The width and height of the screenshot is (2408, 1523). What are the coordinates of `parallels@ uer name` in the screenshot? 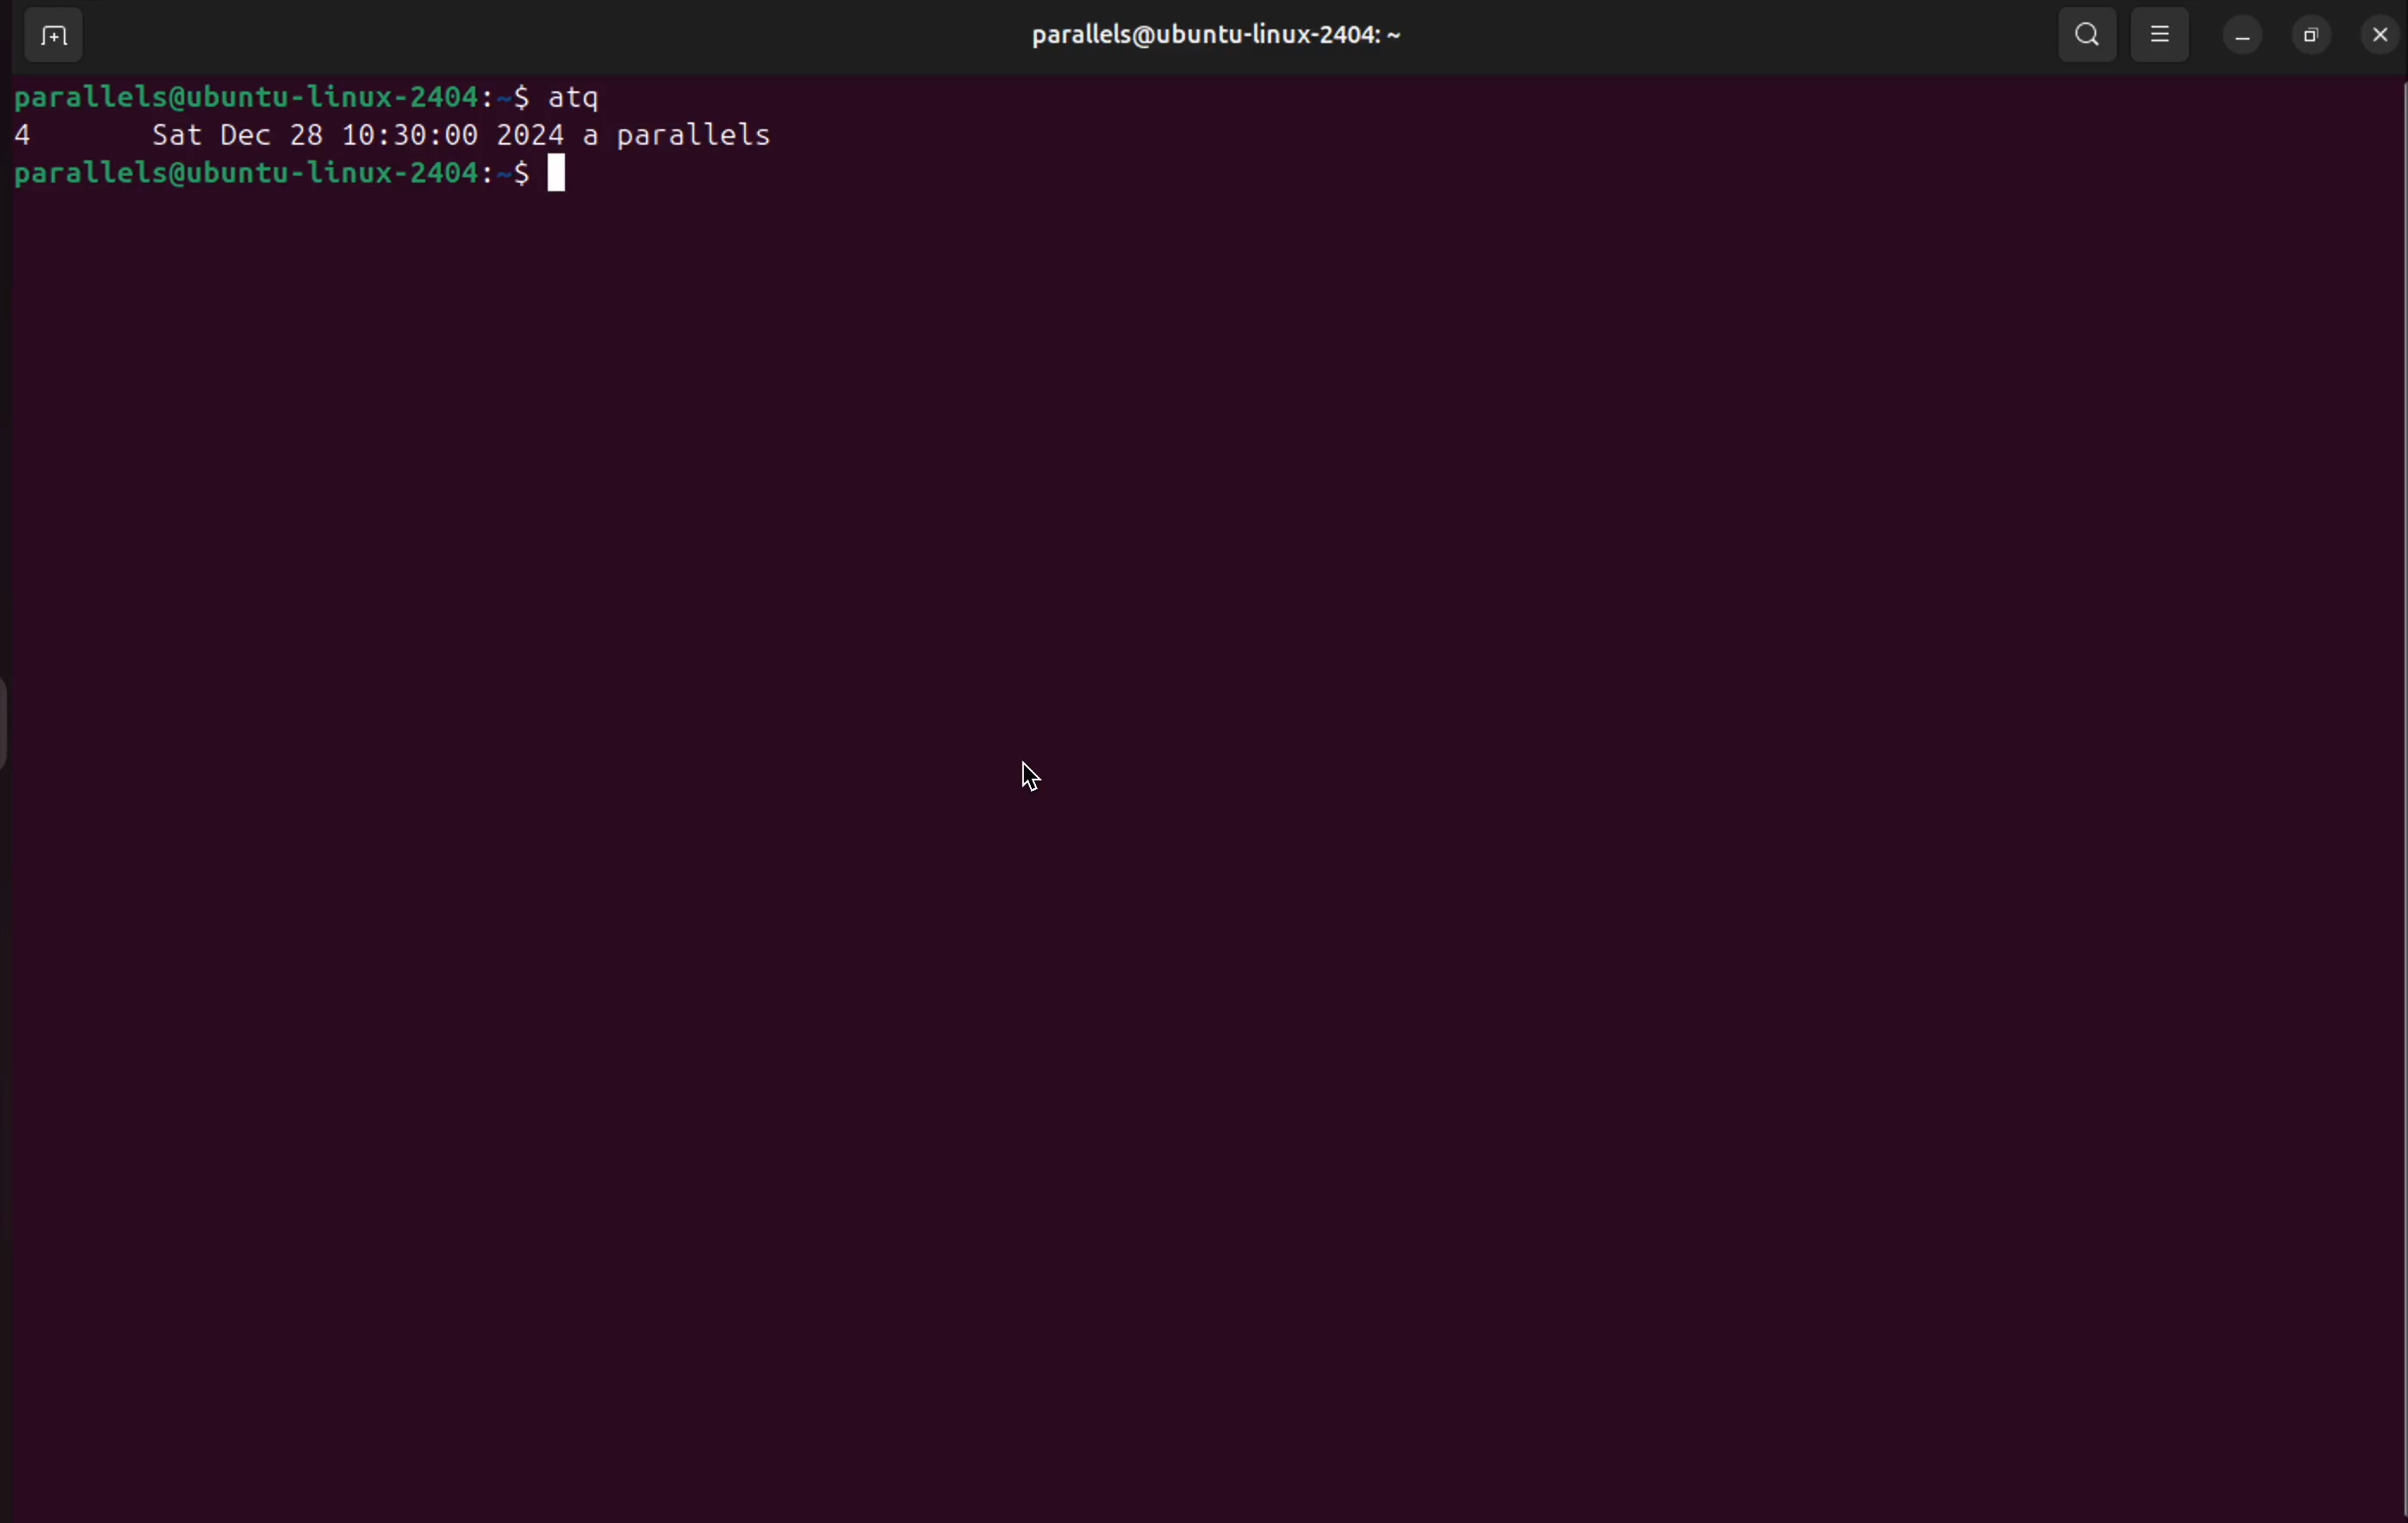 It's located at (1233, 39).